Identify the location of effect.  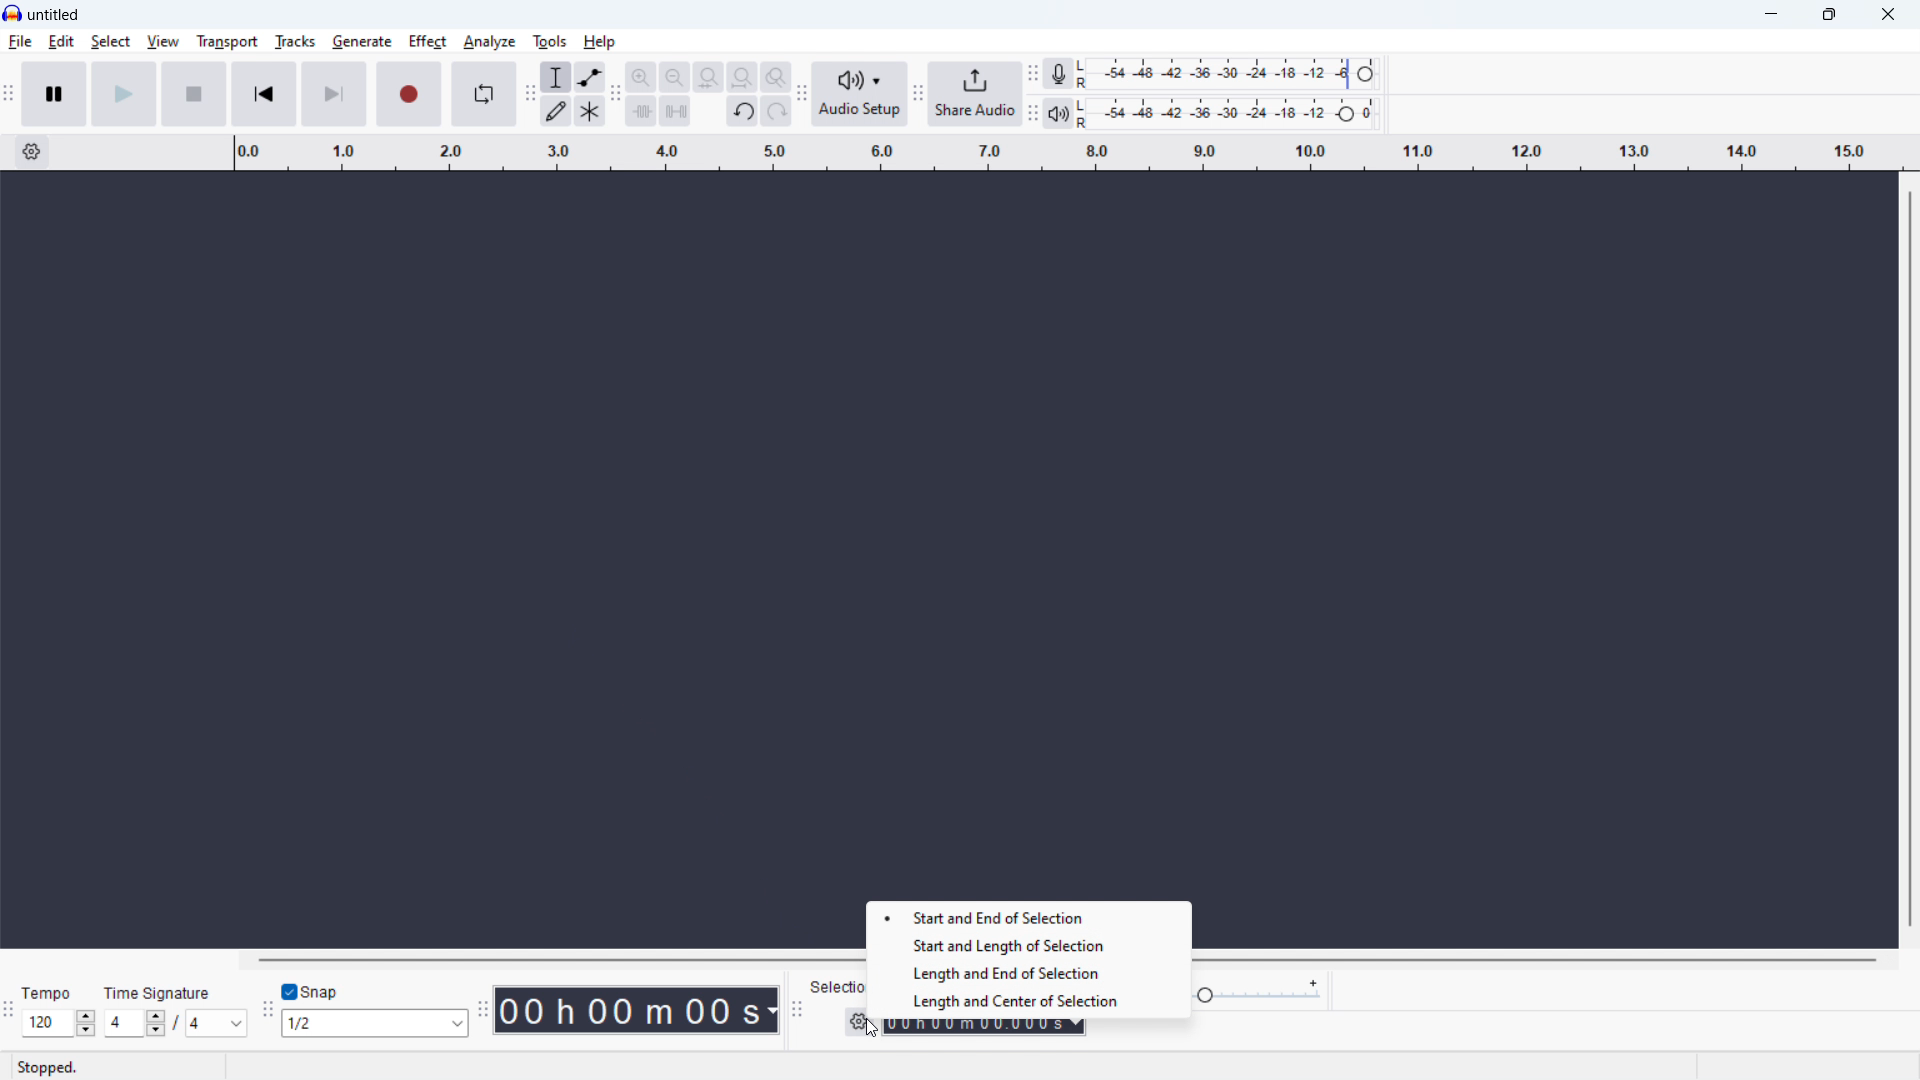
(427, 42).